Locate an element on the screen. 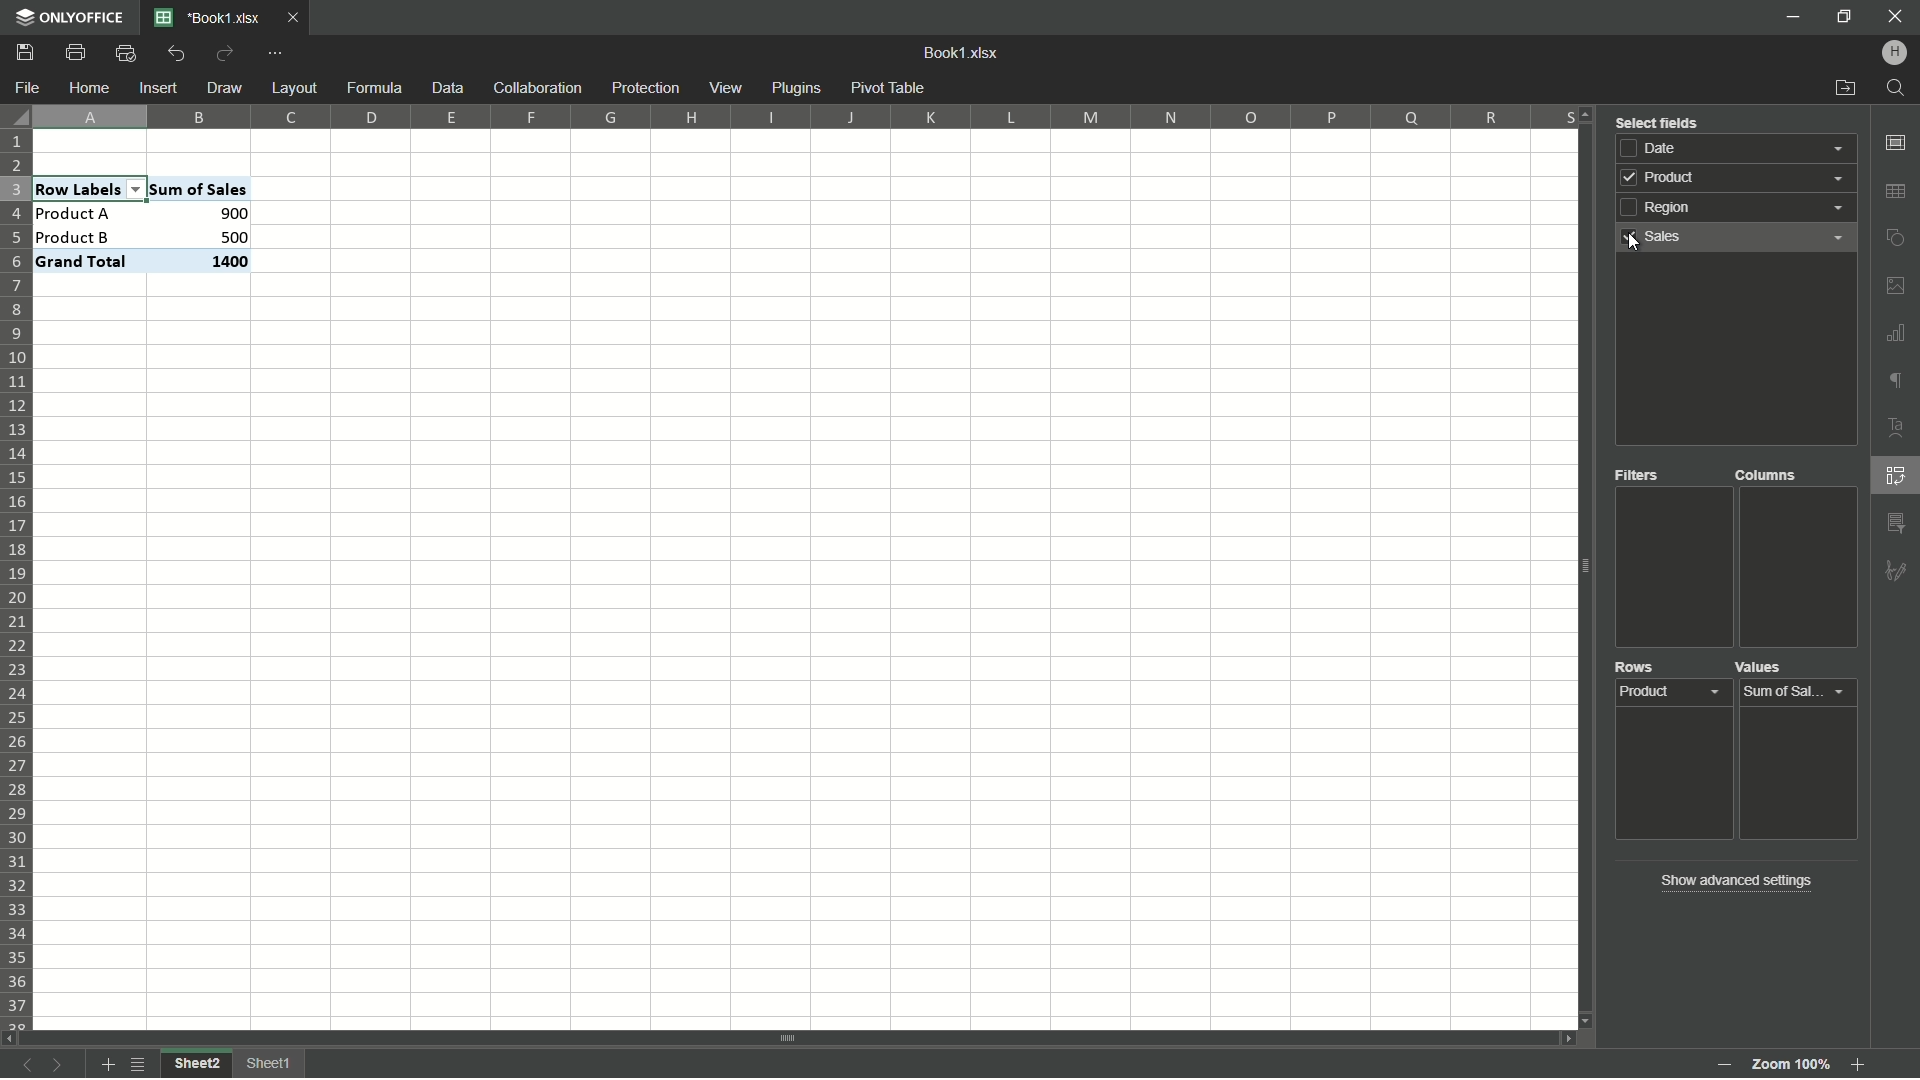 This screenshot has height=1080, width=1920. Draw is located at coordinates (224, 86).